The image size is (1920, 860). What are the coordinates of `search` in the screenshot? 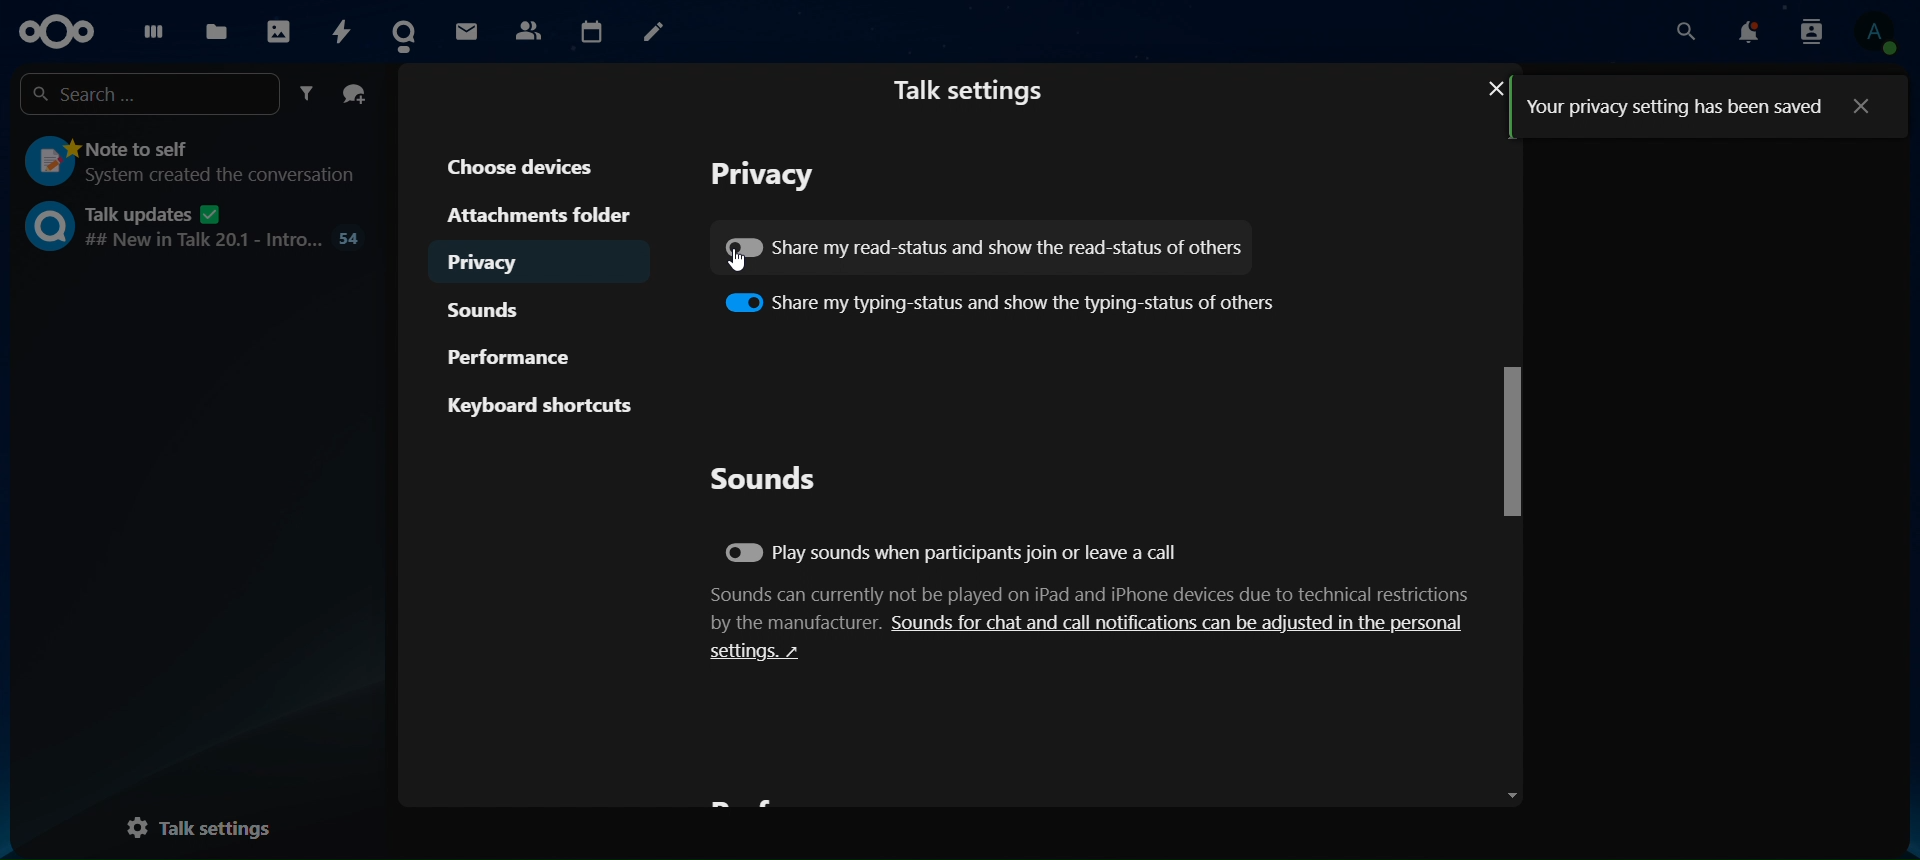 It's located at (152, 91).